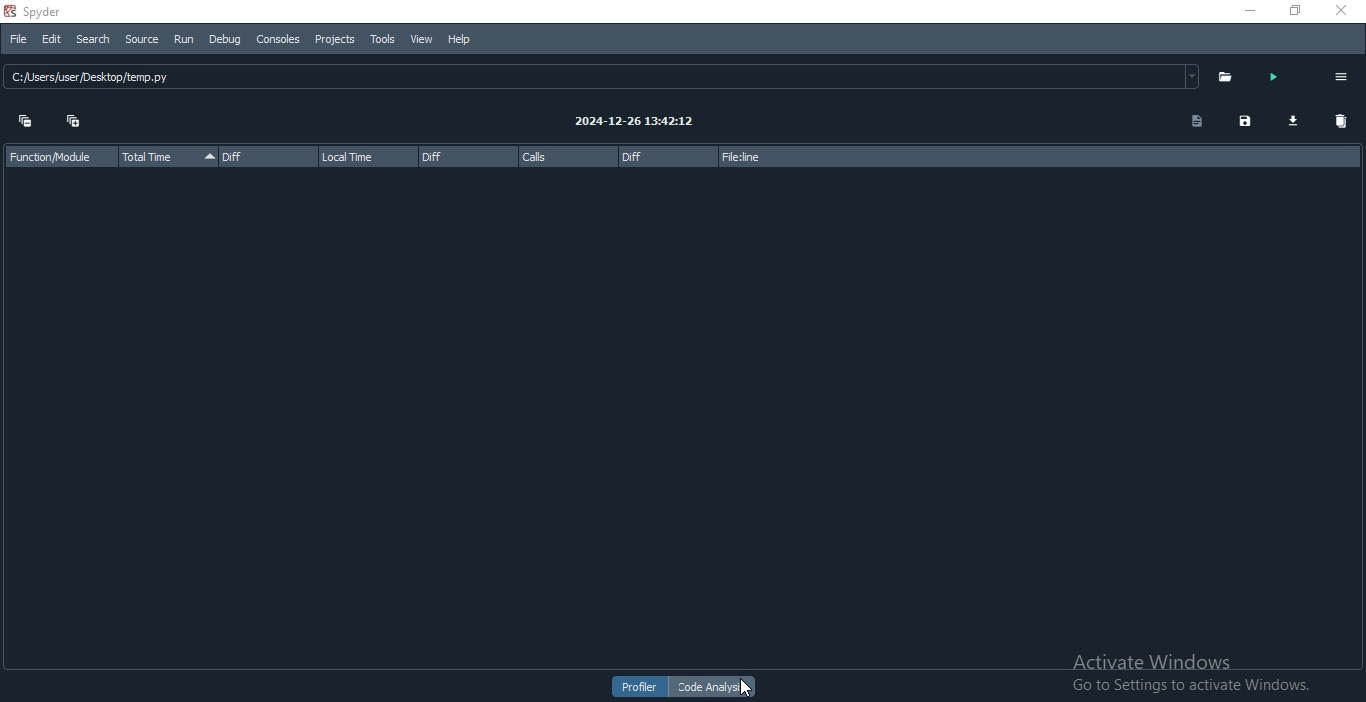 The height and width of the screenshot is (702, 1366). What do you see at coordinates (1188, 665) in the screenshot?
I see `activate windows. .Go to Settings to activate Windows.` at bounding box center [1188, 665].